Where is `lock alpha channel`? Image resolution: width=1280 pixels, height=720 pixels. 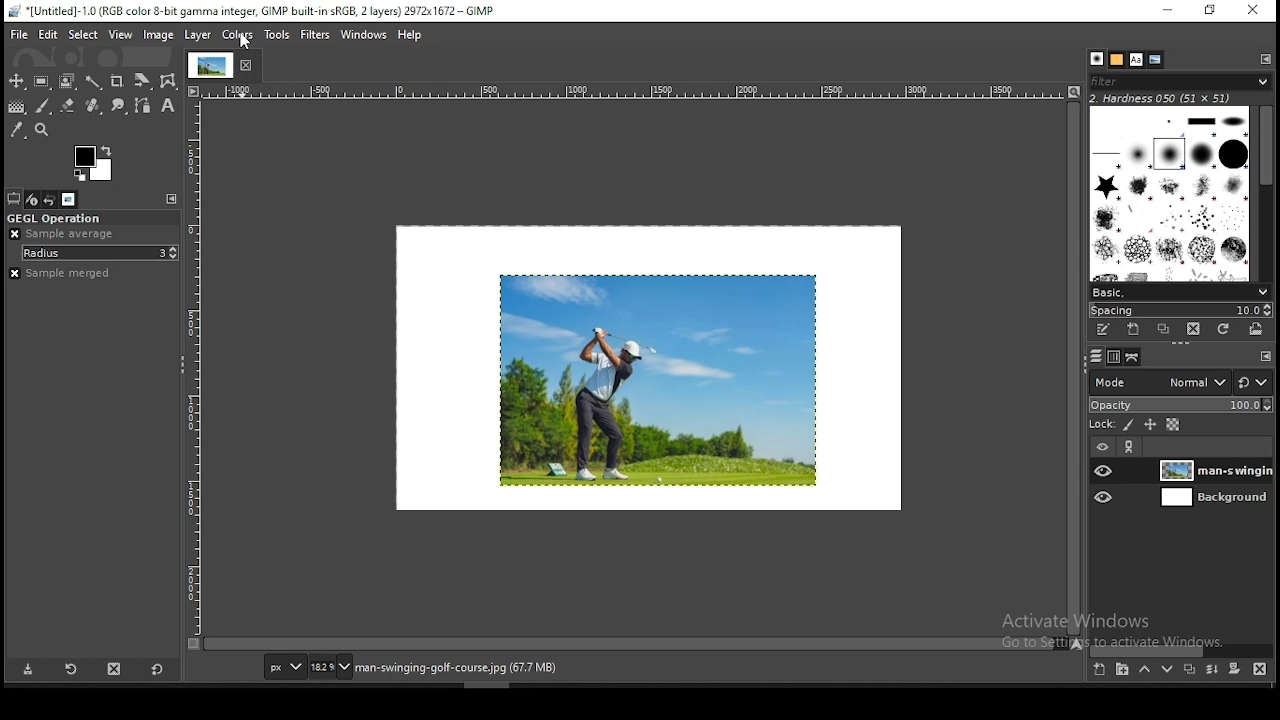 lock alpha channel is located at coordinates (1173, 423).